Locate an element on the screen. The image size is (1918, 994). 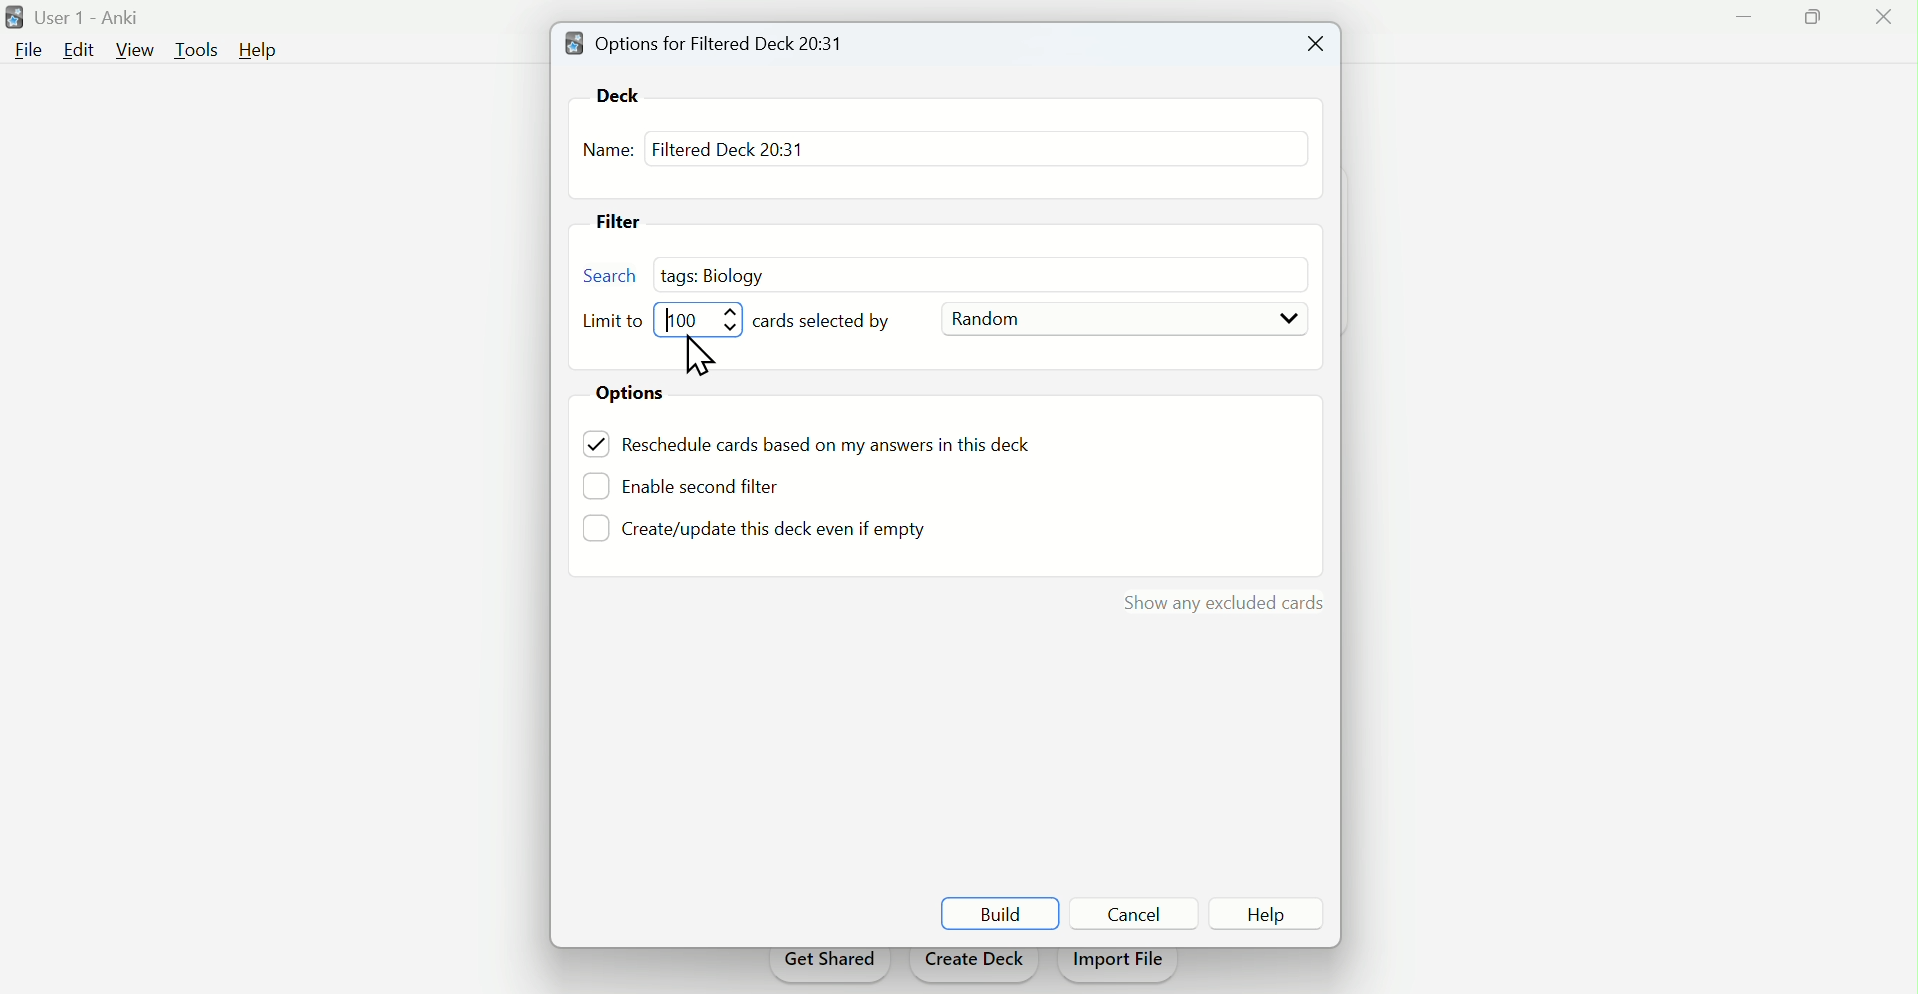
Limit bar is located at coordinates (703, 319).